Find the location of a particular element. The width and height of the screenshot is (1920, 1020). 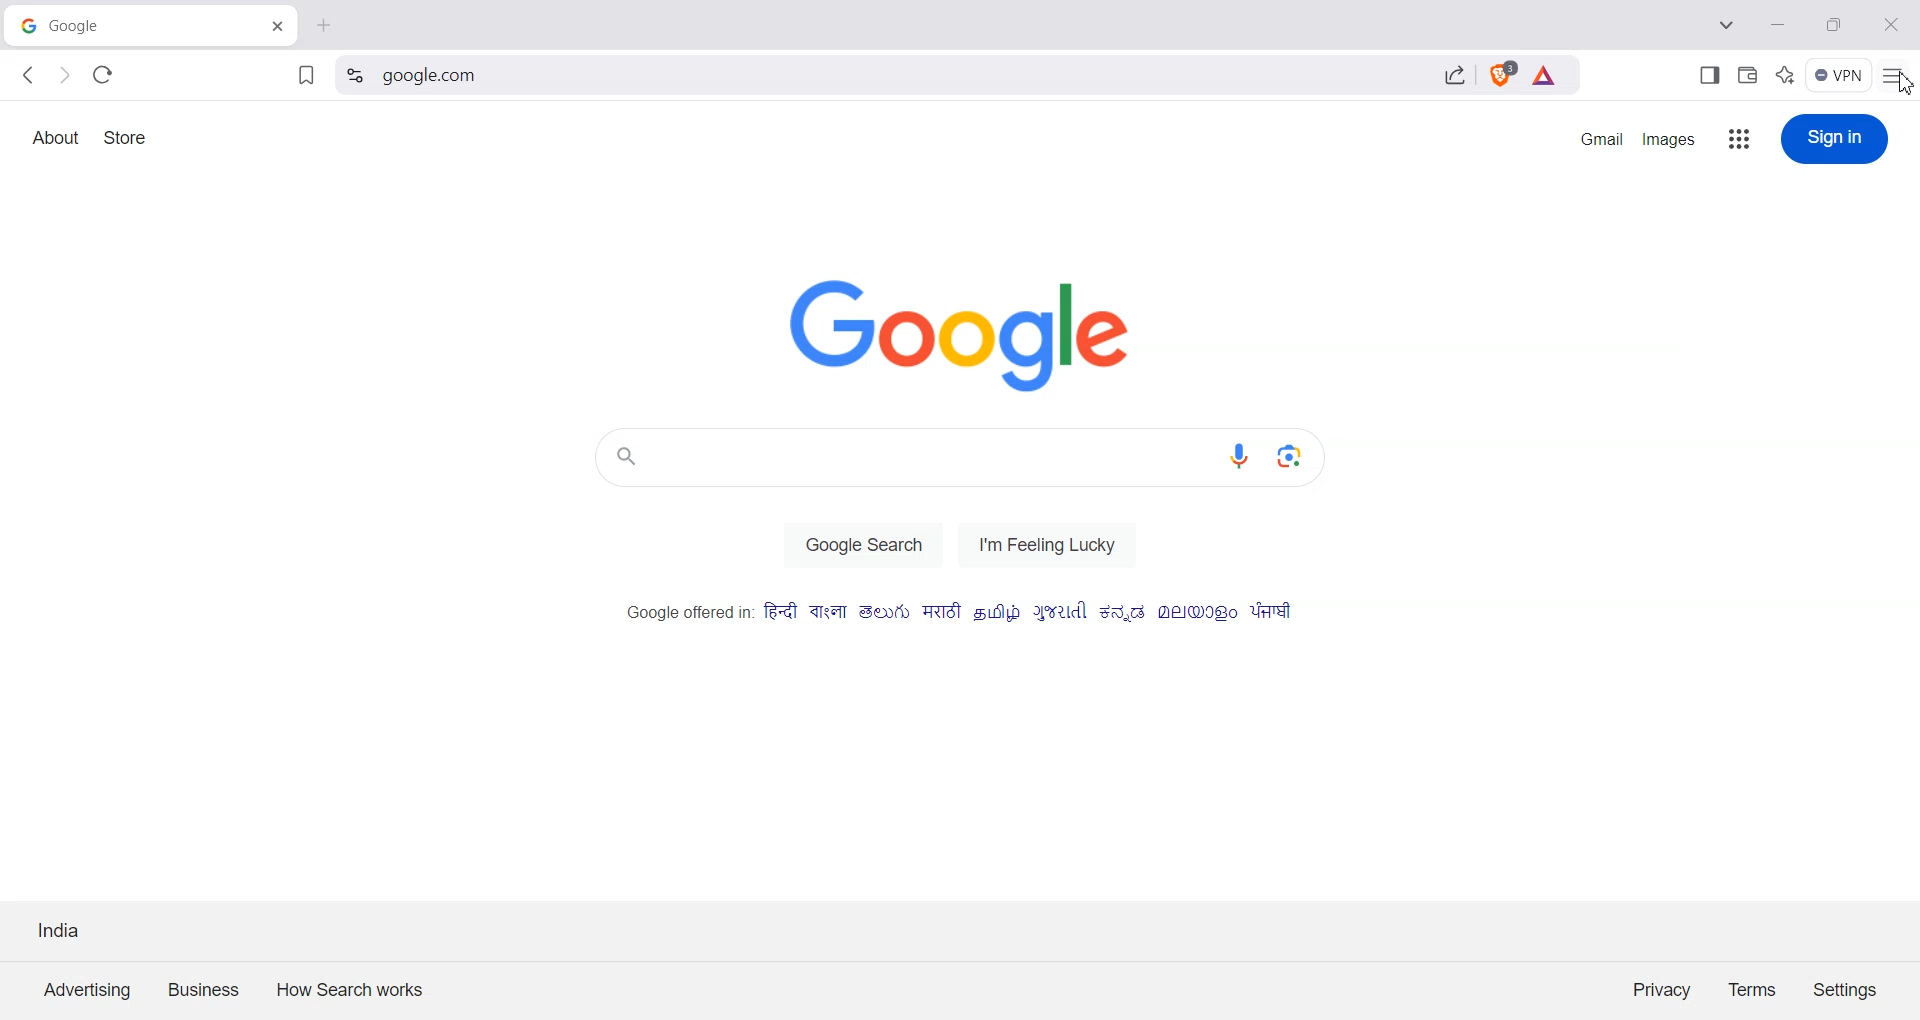

Business is located at coordinates (205, 987).